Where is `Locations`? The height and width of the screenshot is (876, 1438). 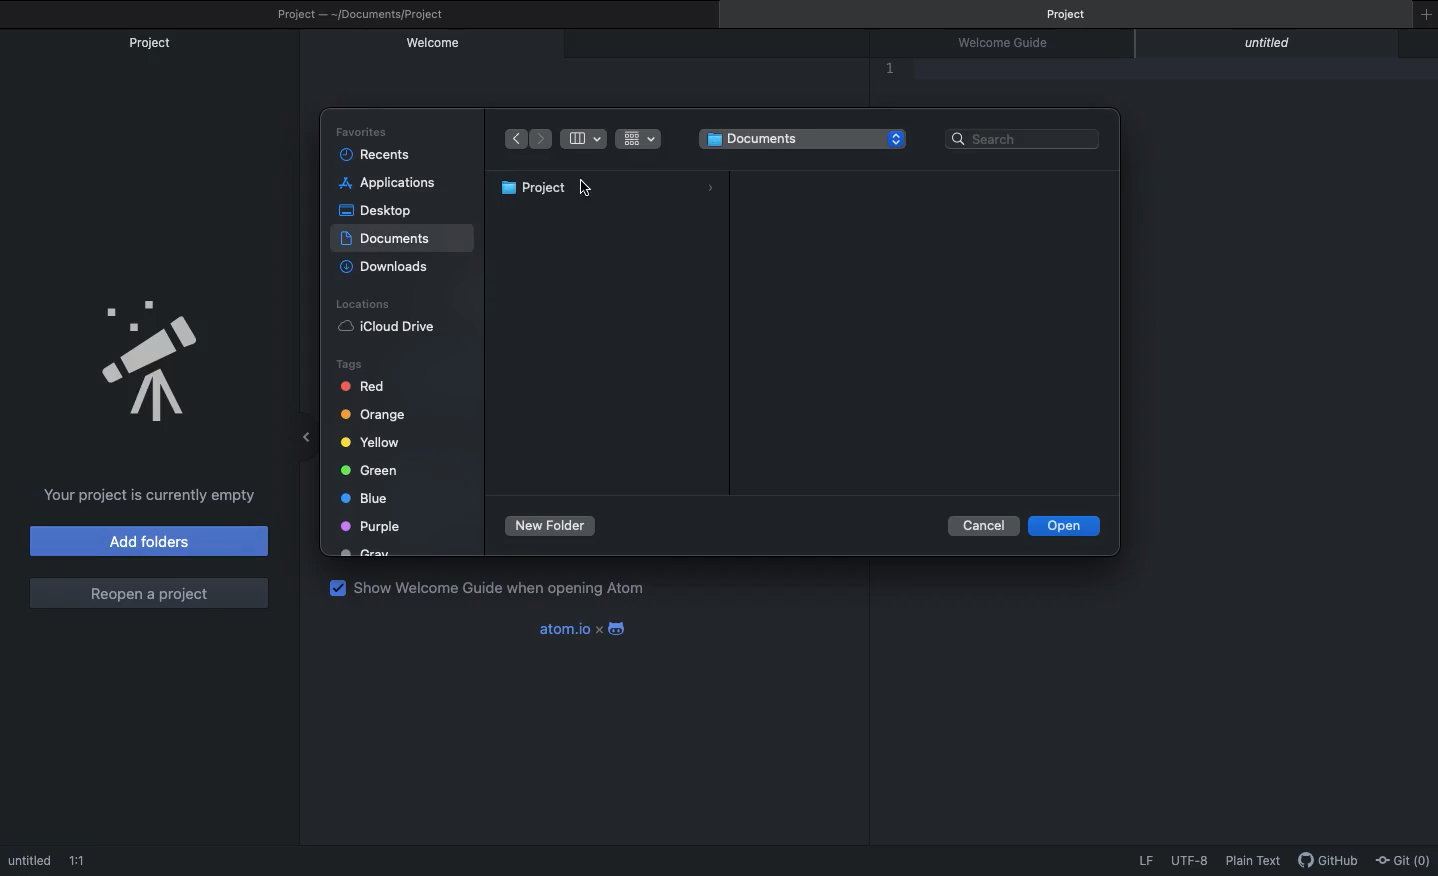
Locations is located at coordinates (360, 302).